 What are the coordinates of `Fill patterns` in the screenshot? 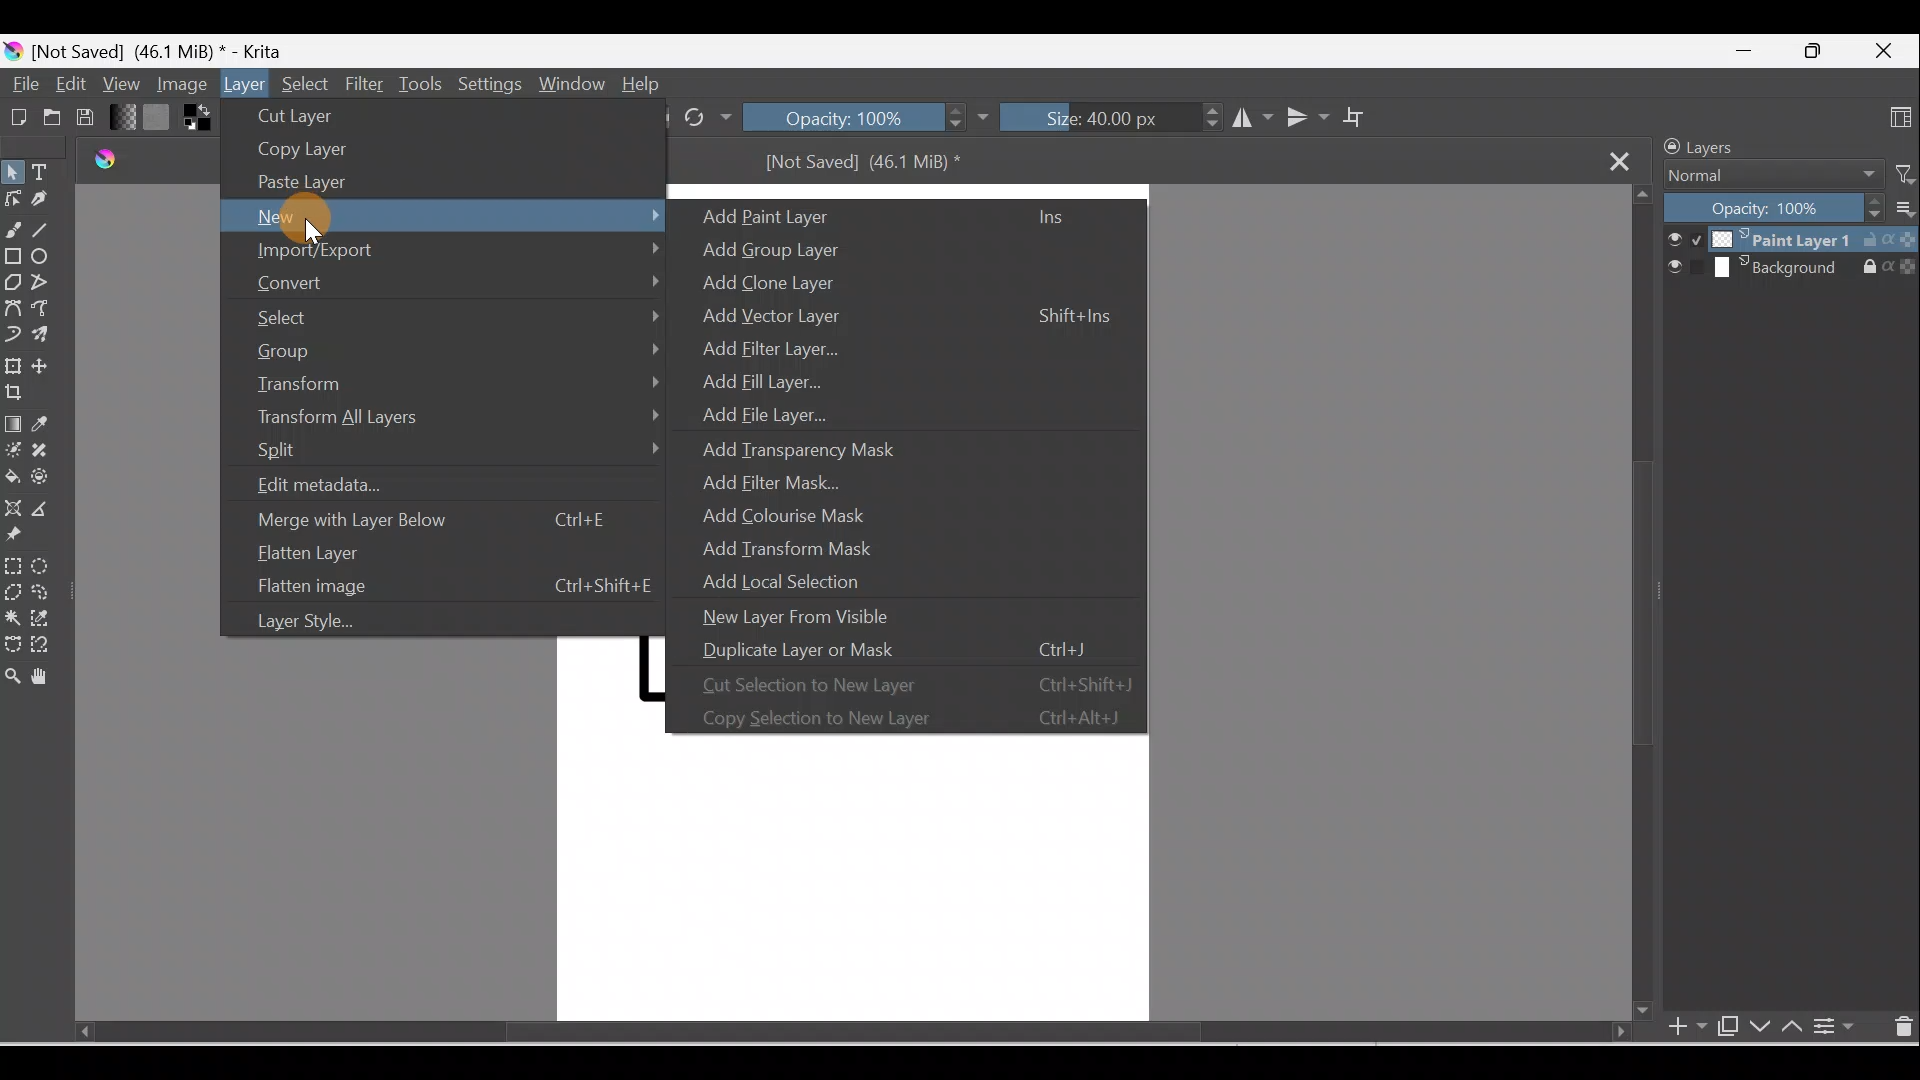 It's located at (161, 120).